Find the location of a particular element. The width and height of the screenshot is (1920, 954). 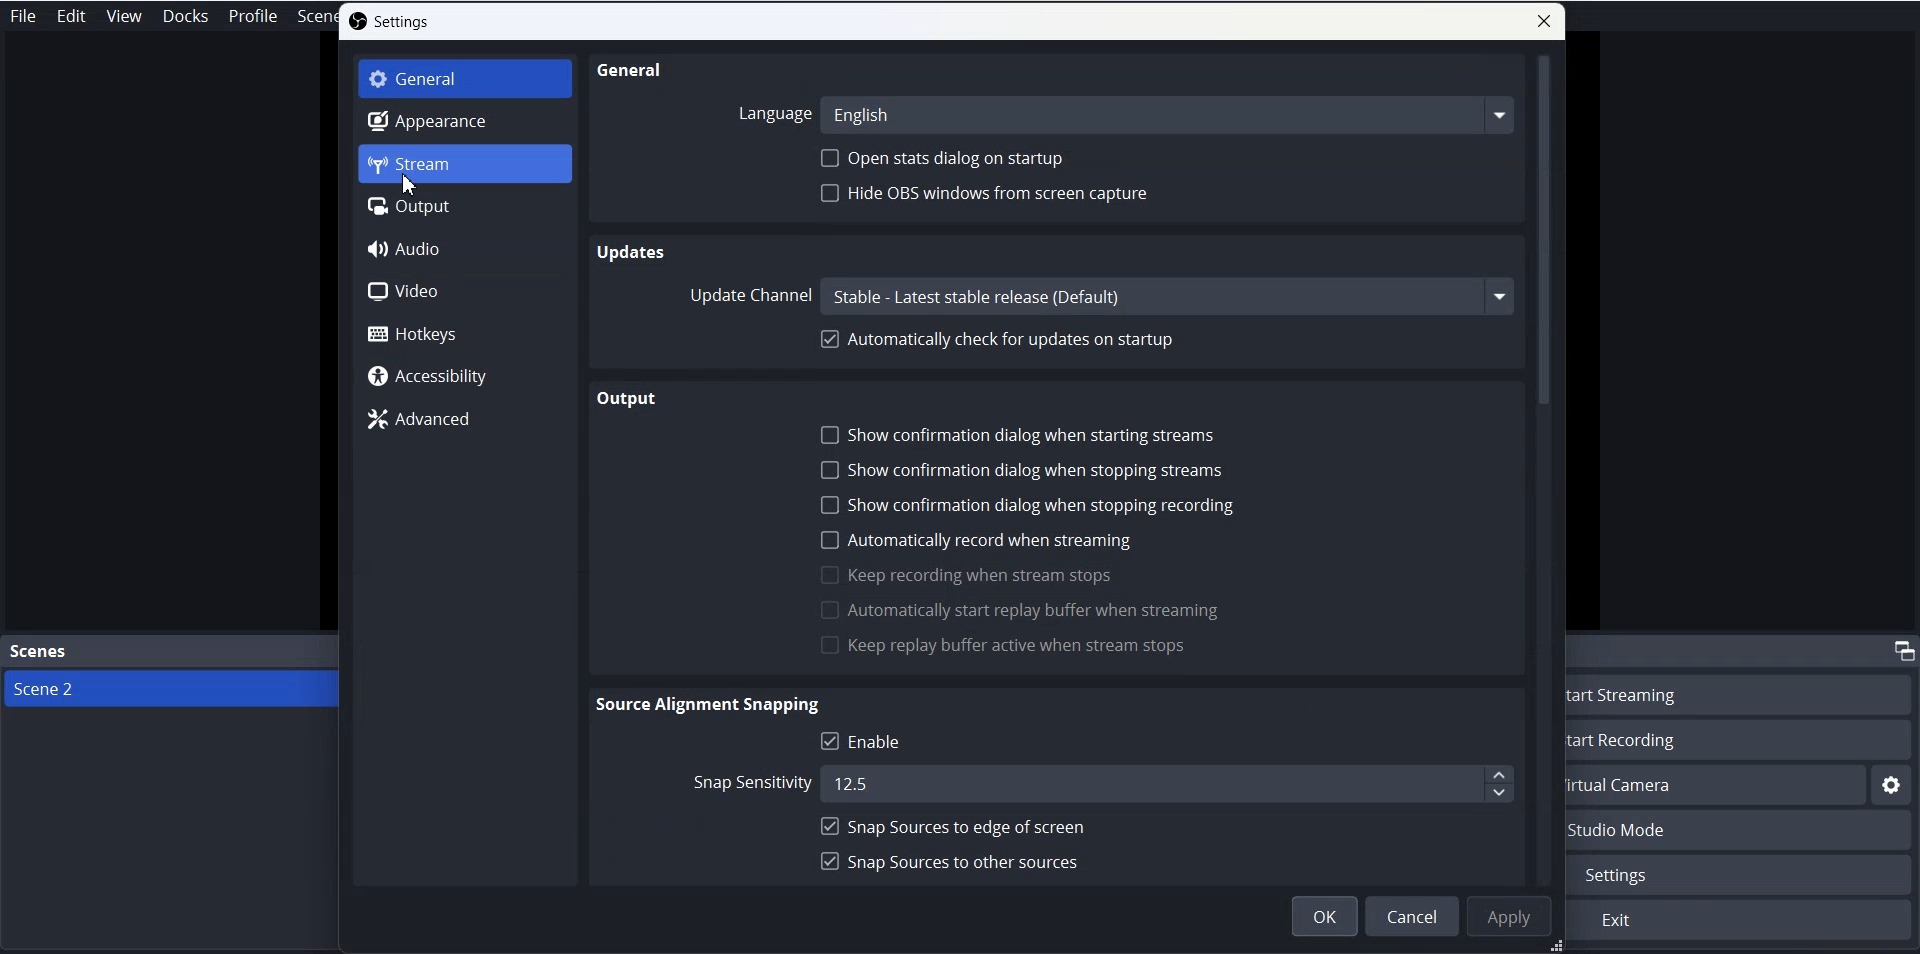

cursor on stream is located at coordinates (411, 185).